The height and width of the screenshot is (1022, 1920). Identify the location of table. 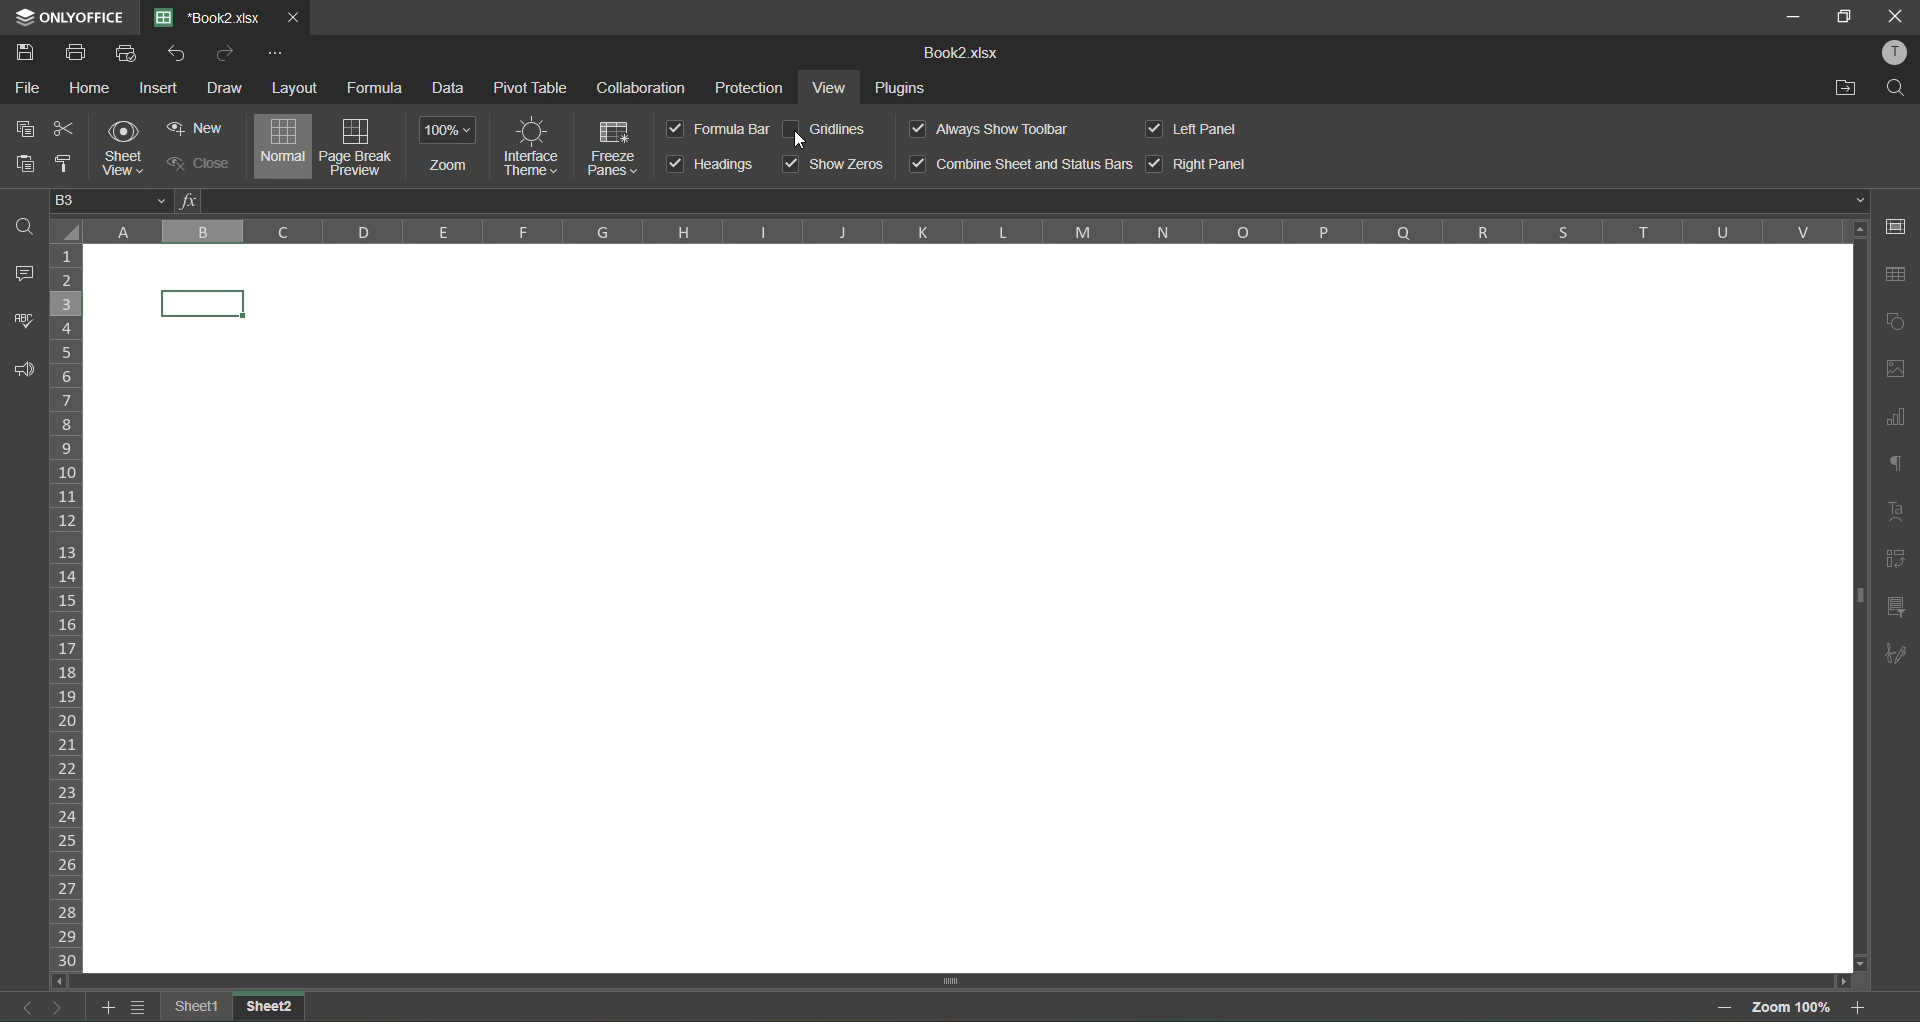
(1900, 274).